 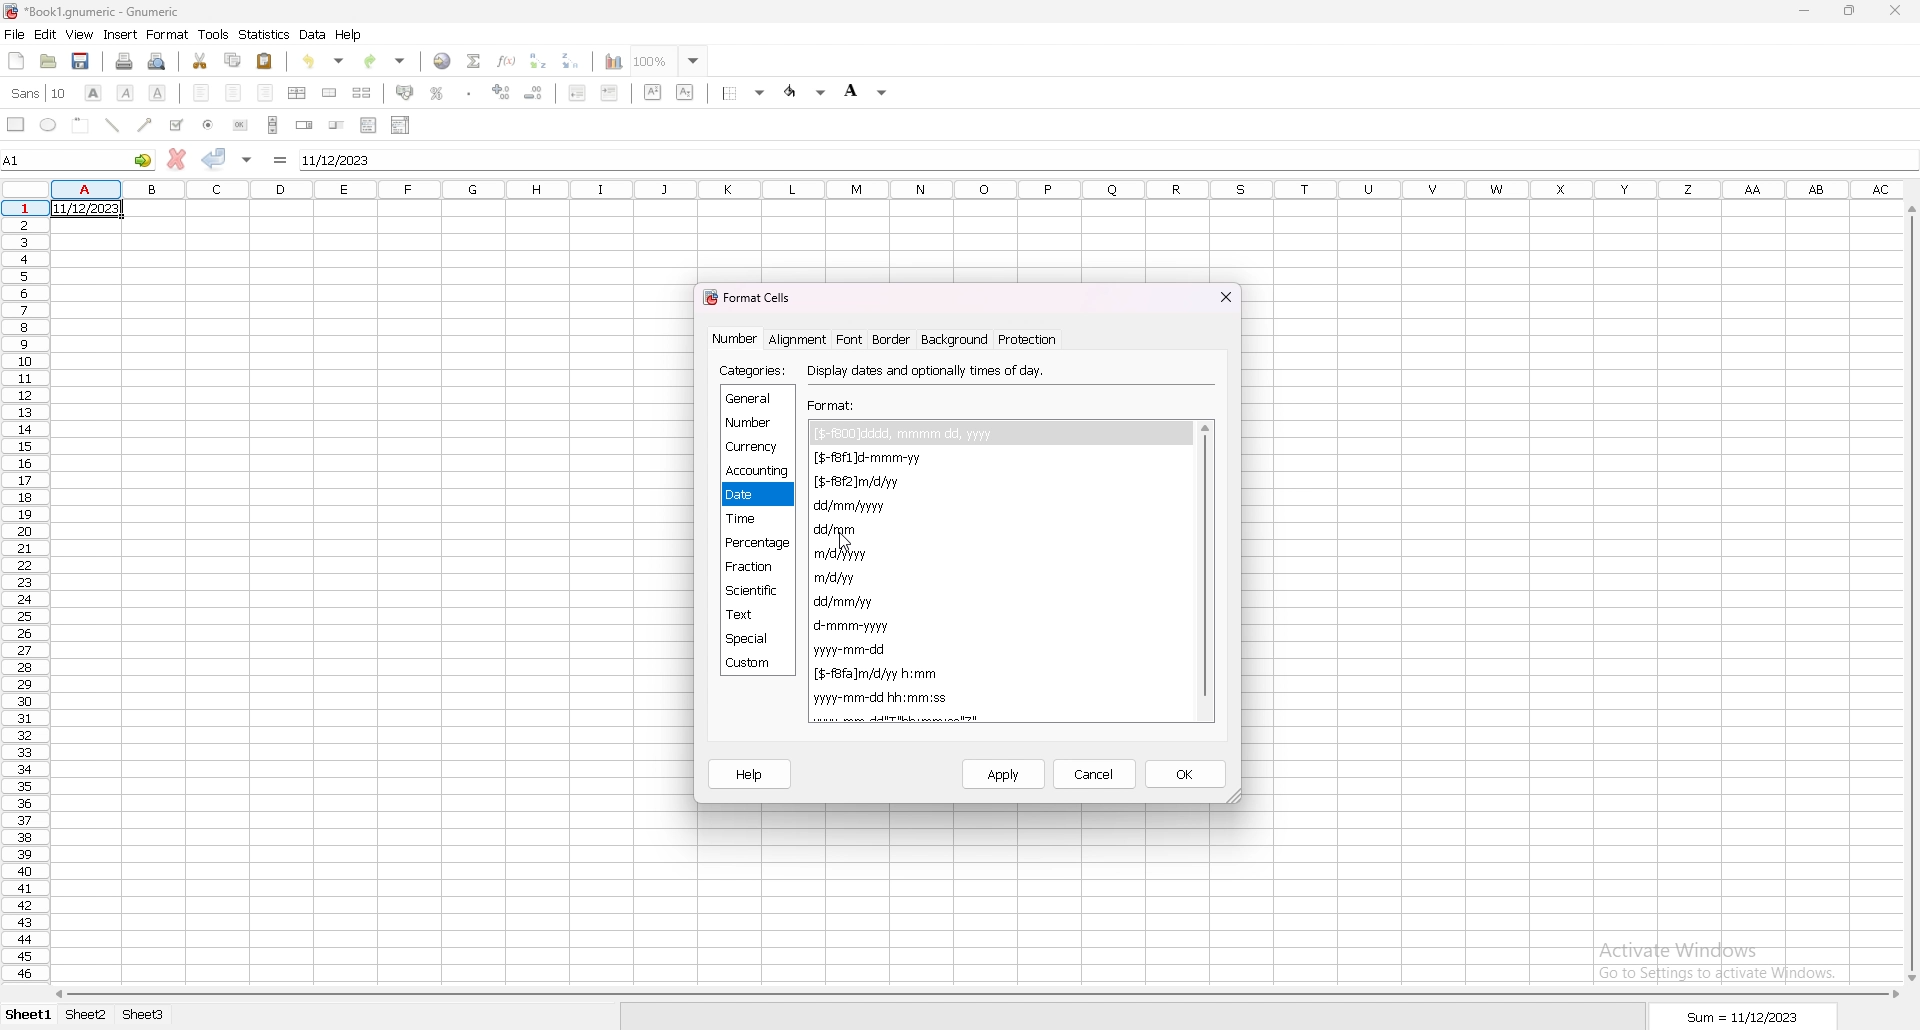 I want to click on sort ascending, so click(x=539, y=60).